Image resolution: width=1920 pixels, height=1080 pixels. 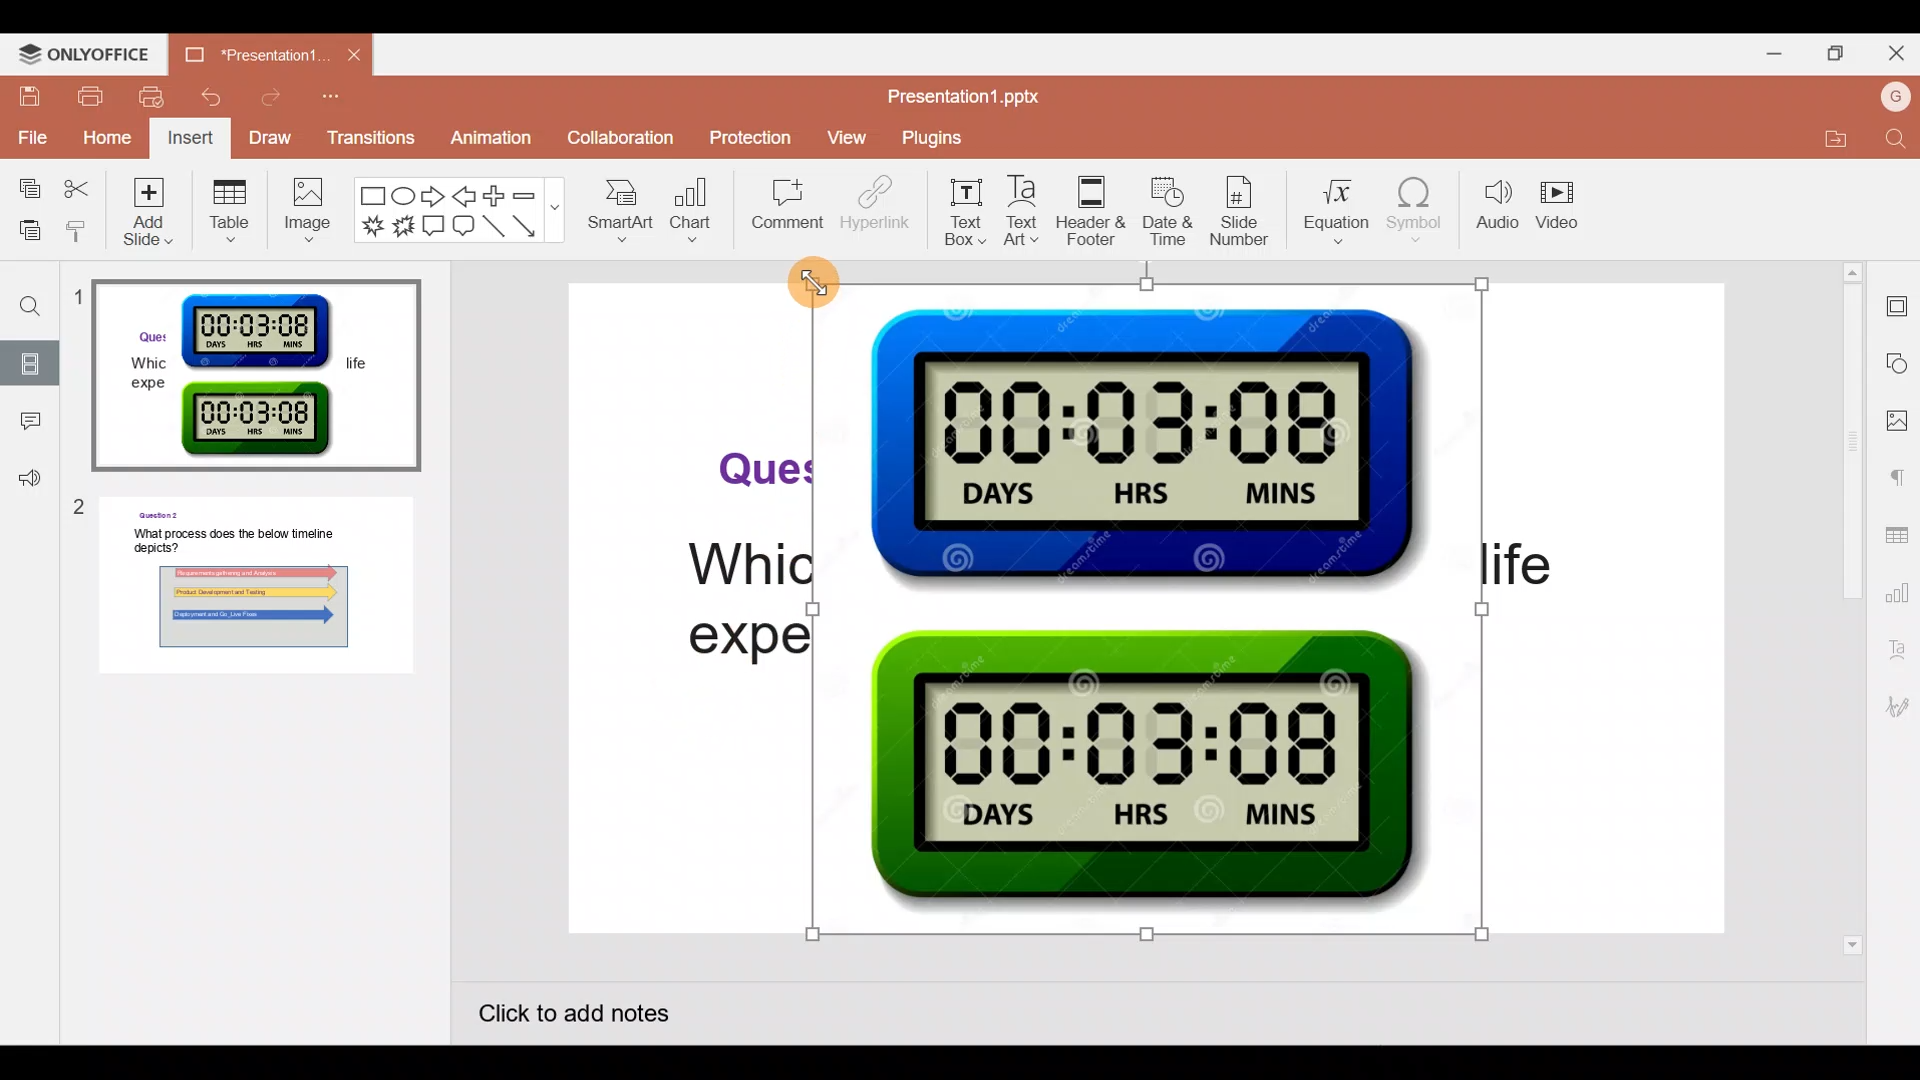 What do you see at coordinates (468, 228) in the screenshot?
I see `Rounded Rectangular callout` at bounding box center [468, 228].